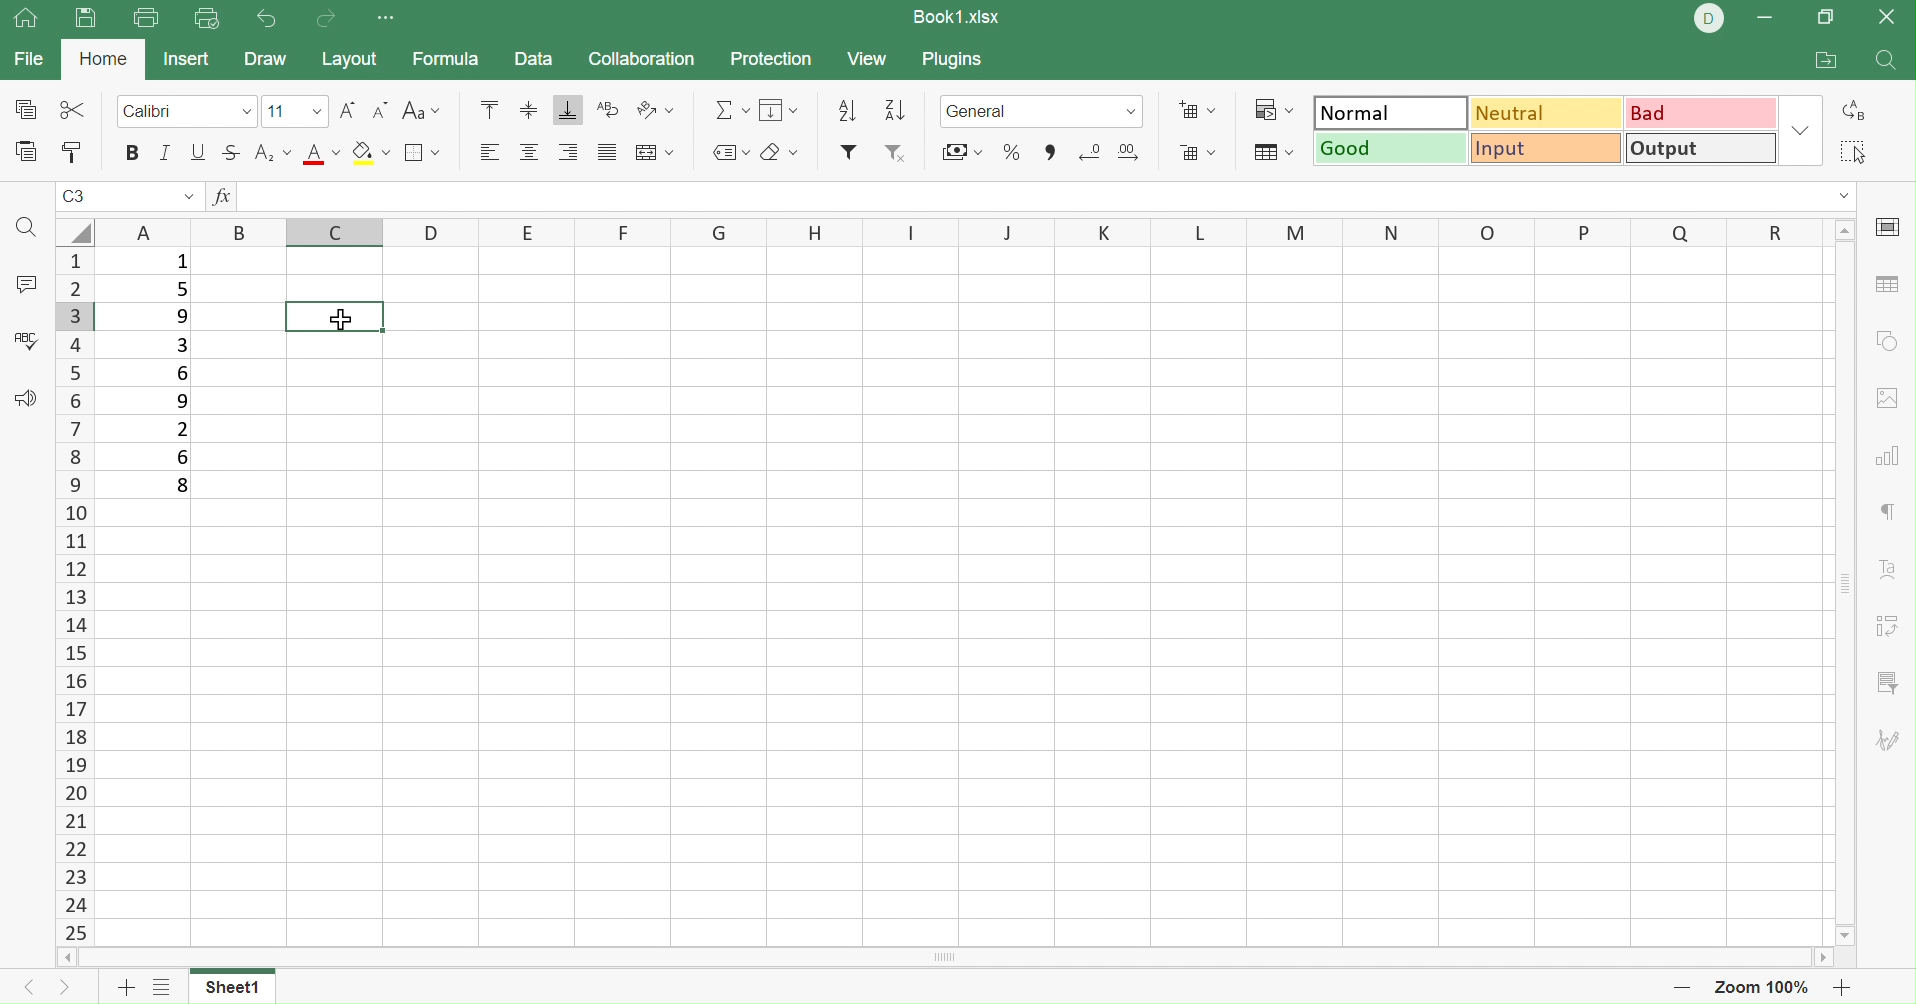  I want to click on Save, so click(86, 22).